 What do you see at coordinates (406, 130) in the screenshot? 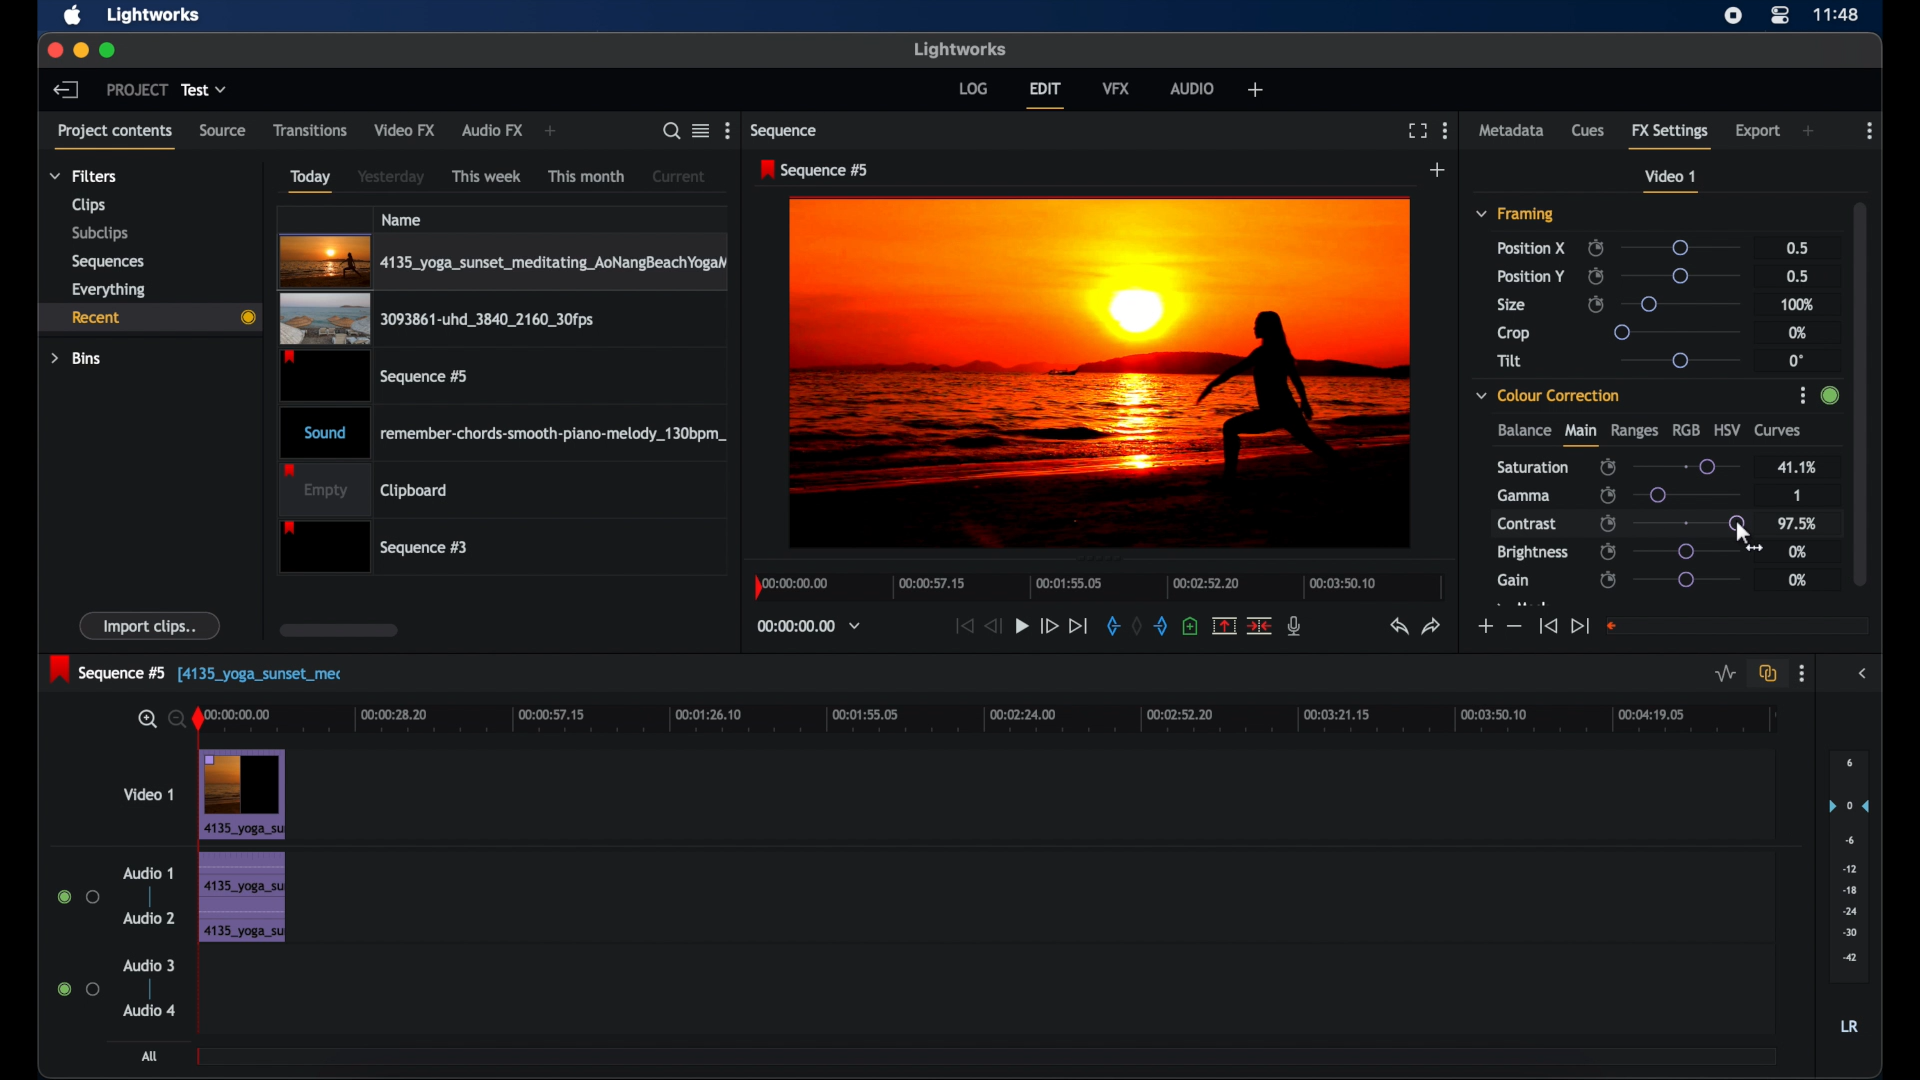
I see `video fx` at bounding box center [406, 130].